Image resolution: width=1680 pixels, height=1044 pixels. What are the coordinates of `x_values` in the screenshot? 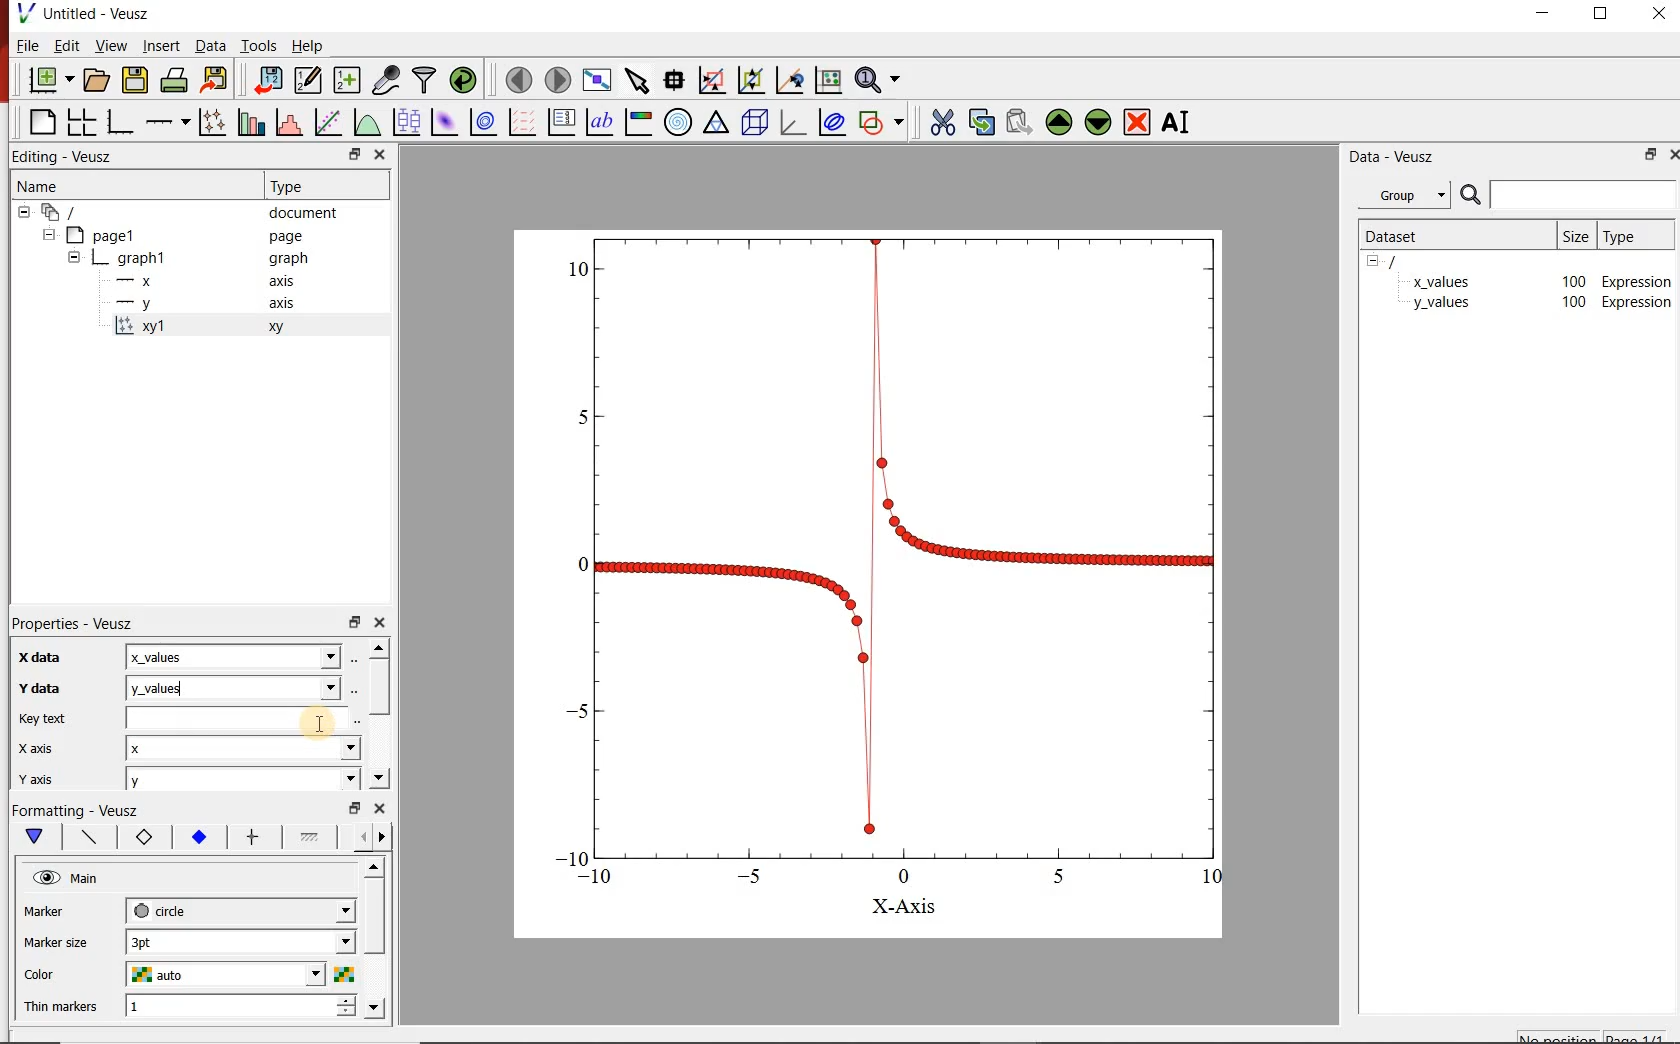 It's located at (1441, 280).